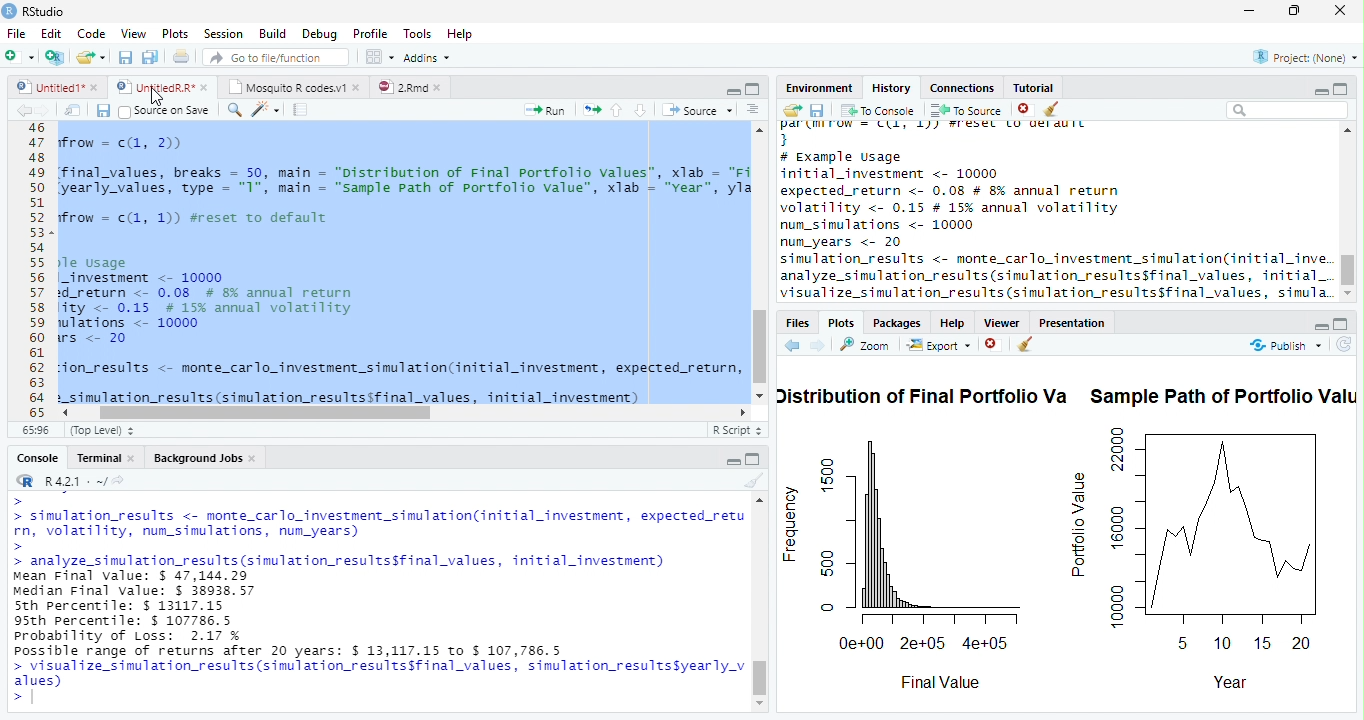 The image size is (1364, 720). What do you see at coordinates (166, 111) in the screenshot?
I see `Source on save` at bounding box center [166, 111].